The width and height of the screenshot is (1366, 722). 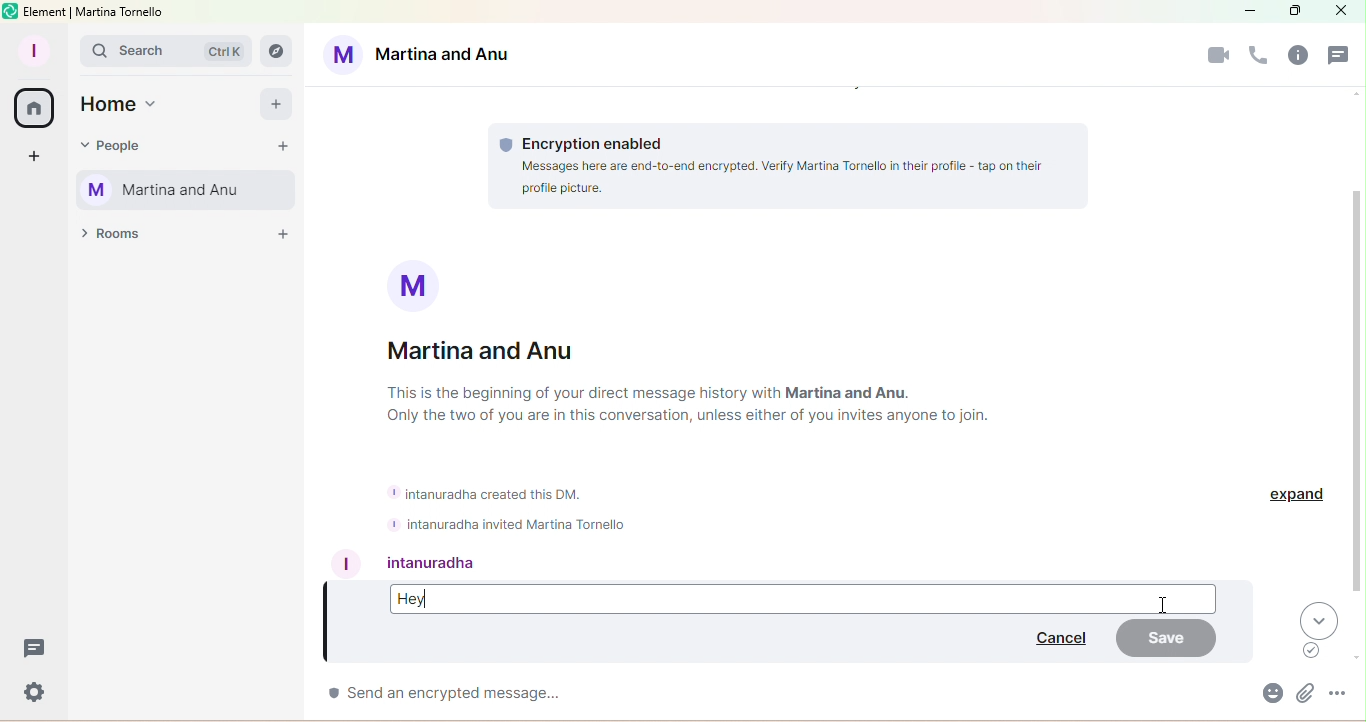 I want to click on profile, so click(x=349, y=563).